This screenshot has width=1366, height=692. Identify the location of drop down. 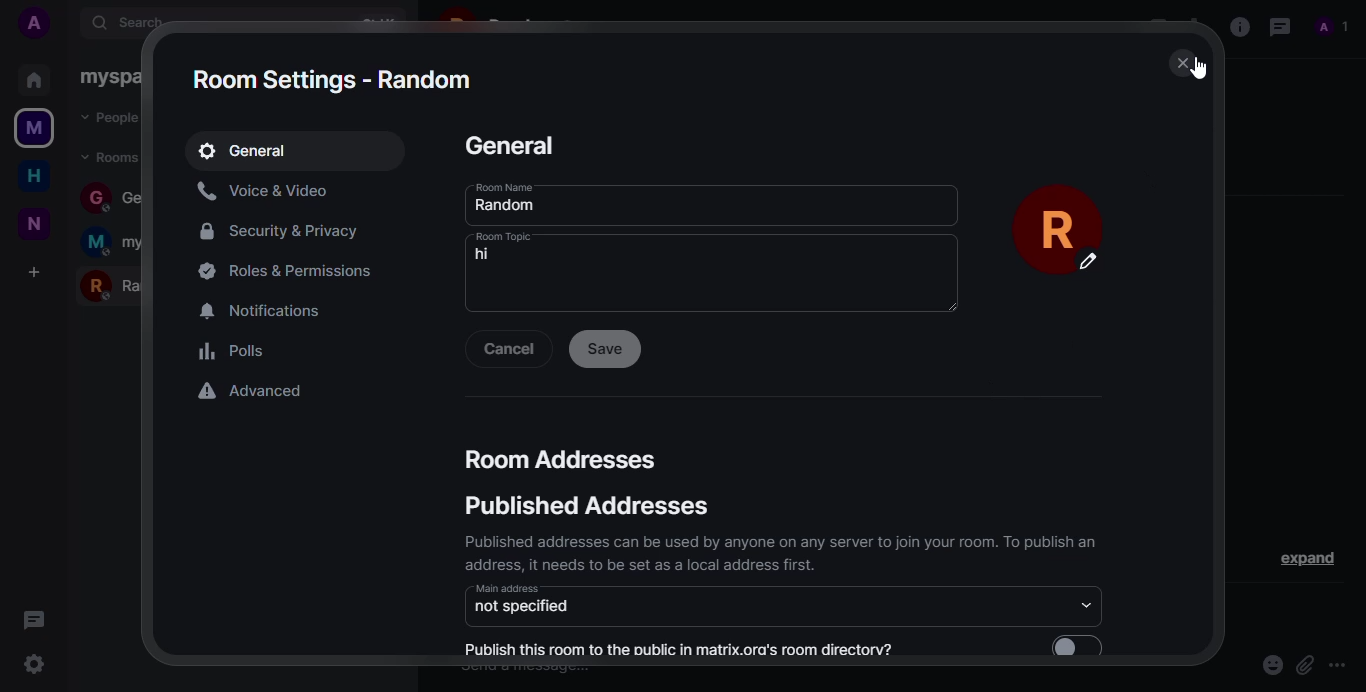
(1081, 606).